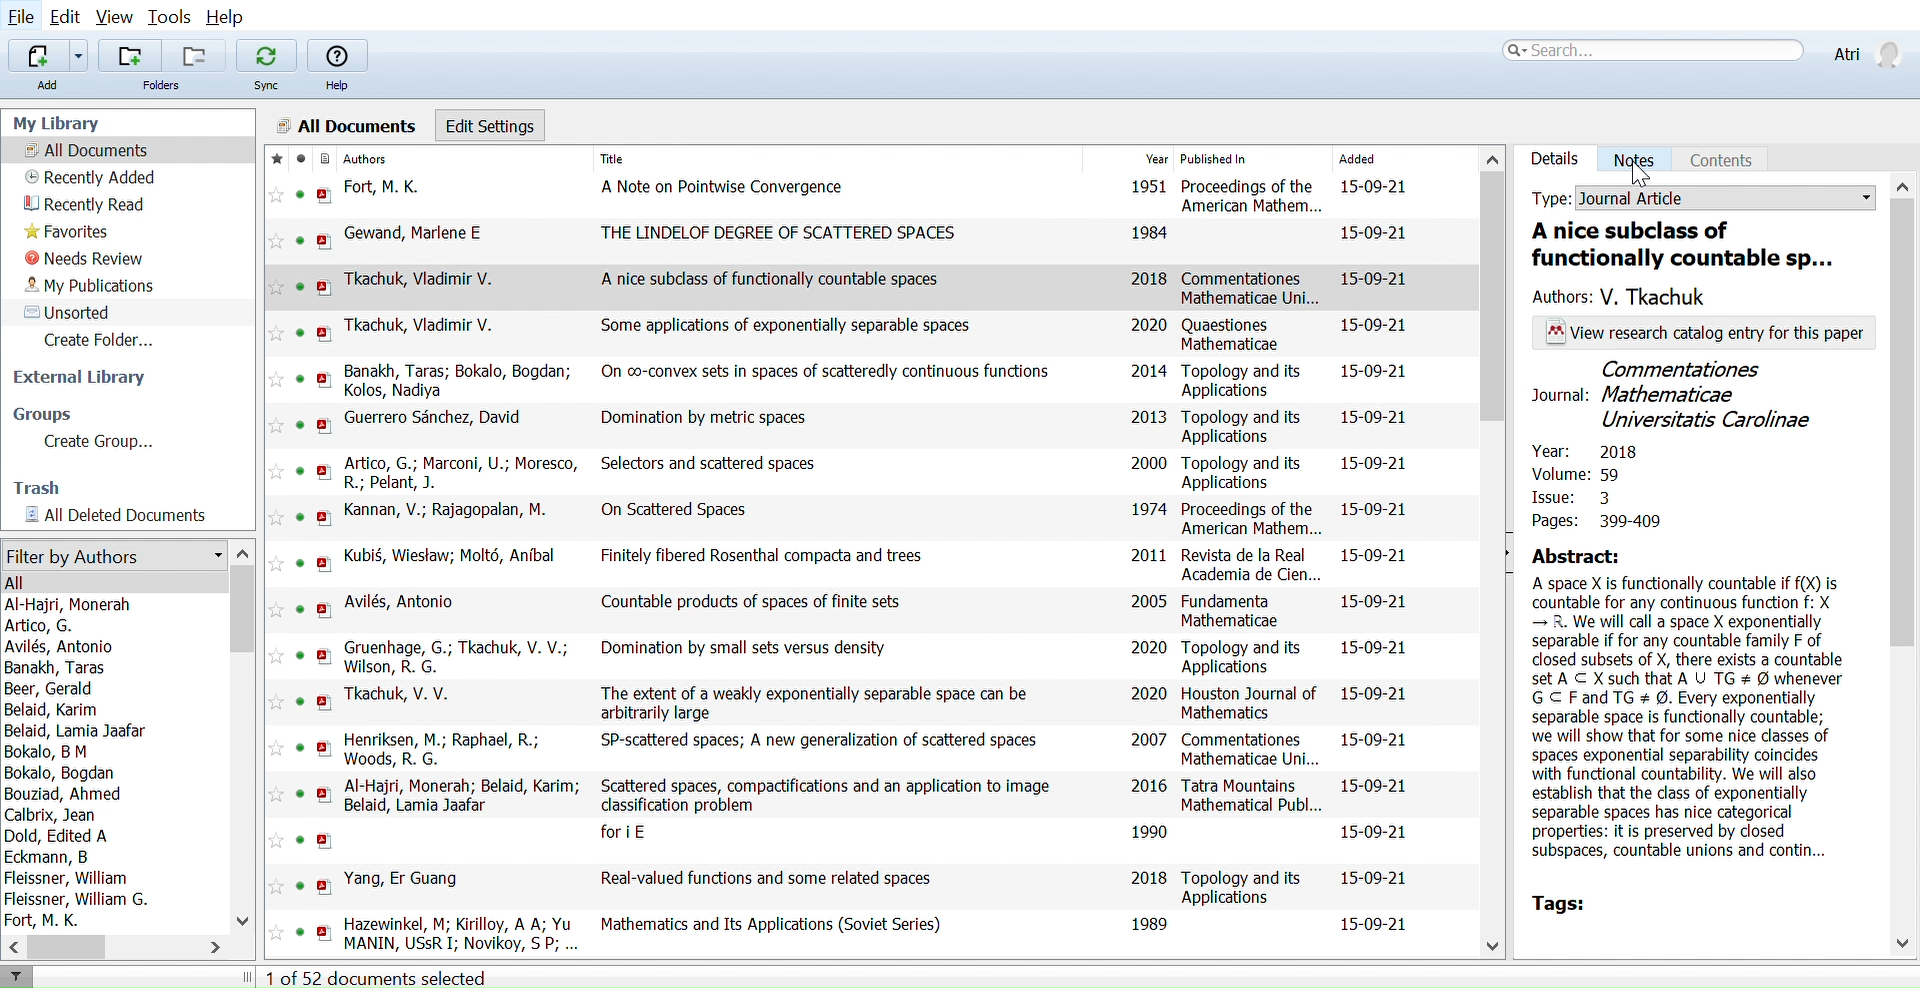 The image size is (1920, 988). What do you see at coordinates (1151, 879) in the screenshot?
I see `2018` at bounding box center [1151, 879].